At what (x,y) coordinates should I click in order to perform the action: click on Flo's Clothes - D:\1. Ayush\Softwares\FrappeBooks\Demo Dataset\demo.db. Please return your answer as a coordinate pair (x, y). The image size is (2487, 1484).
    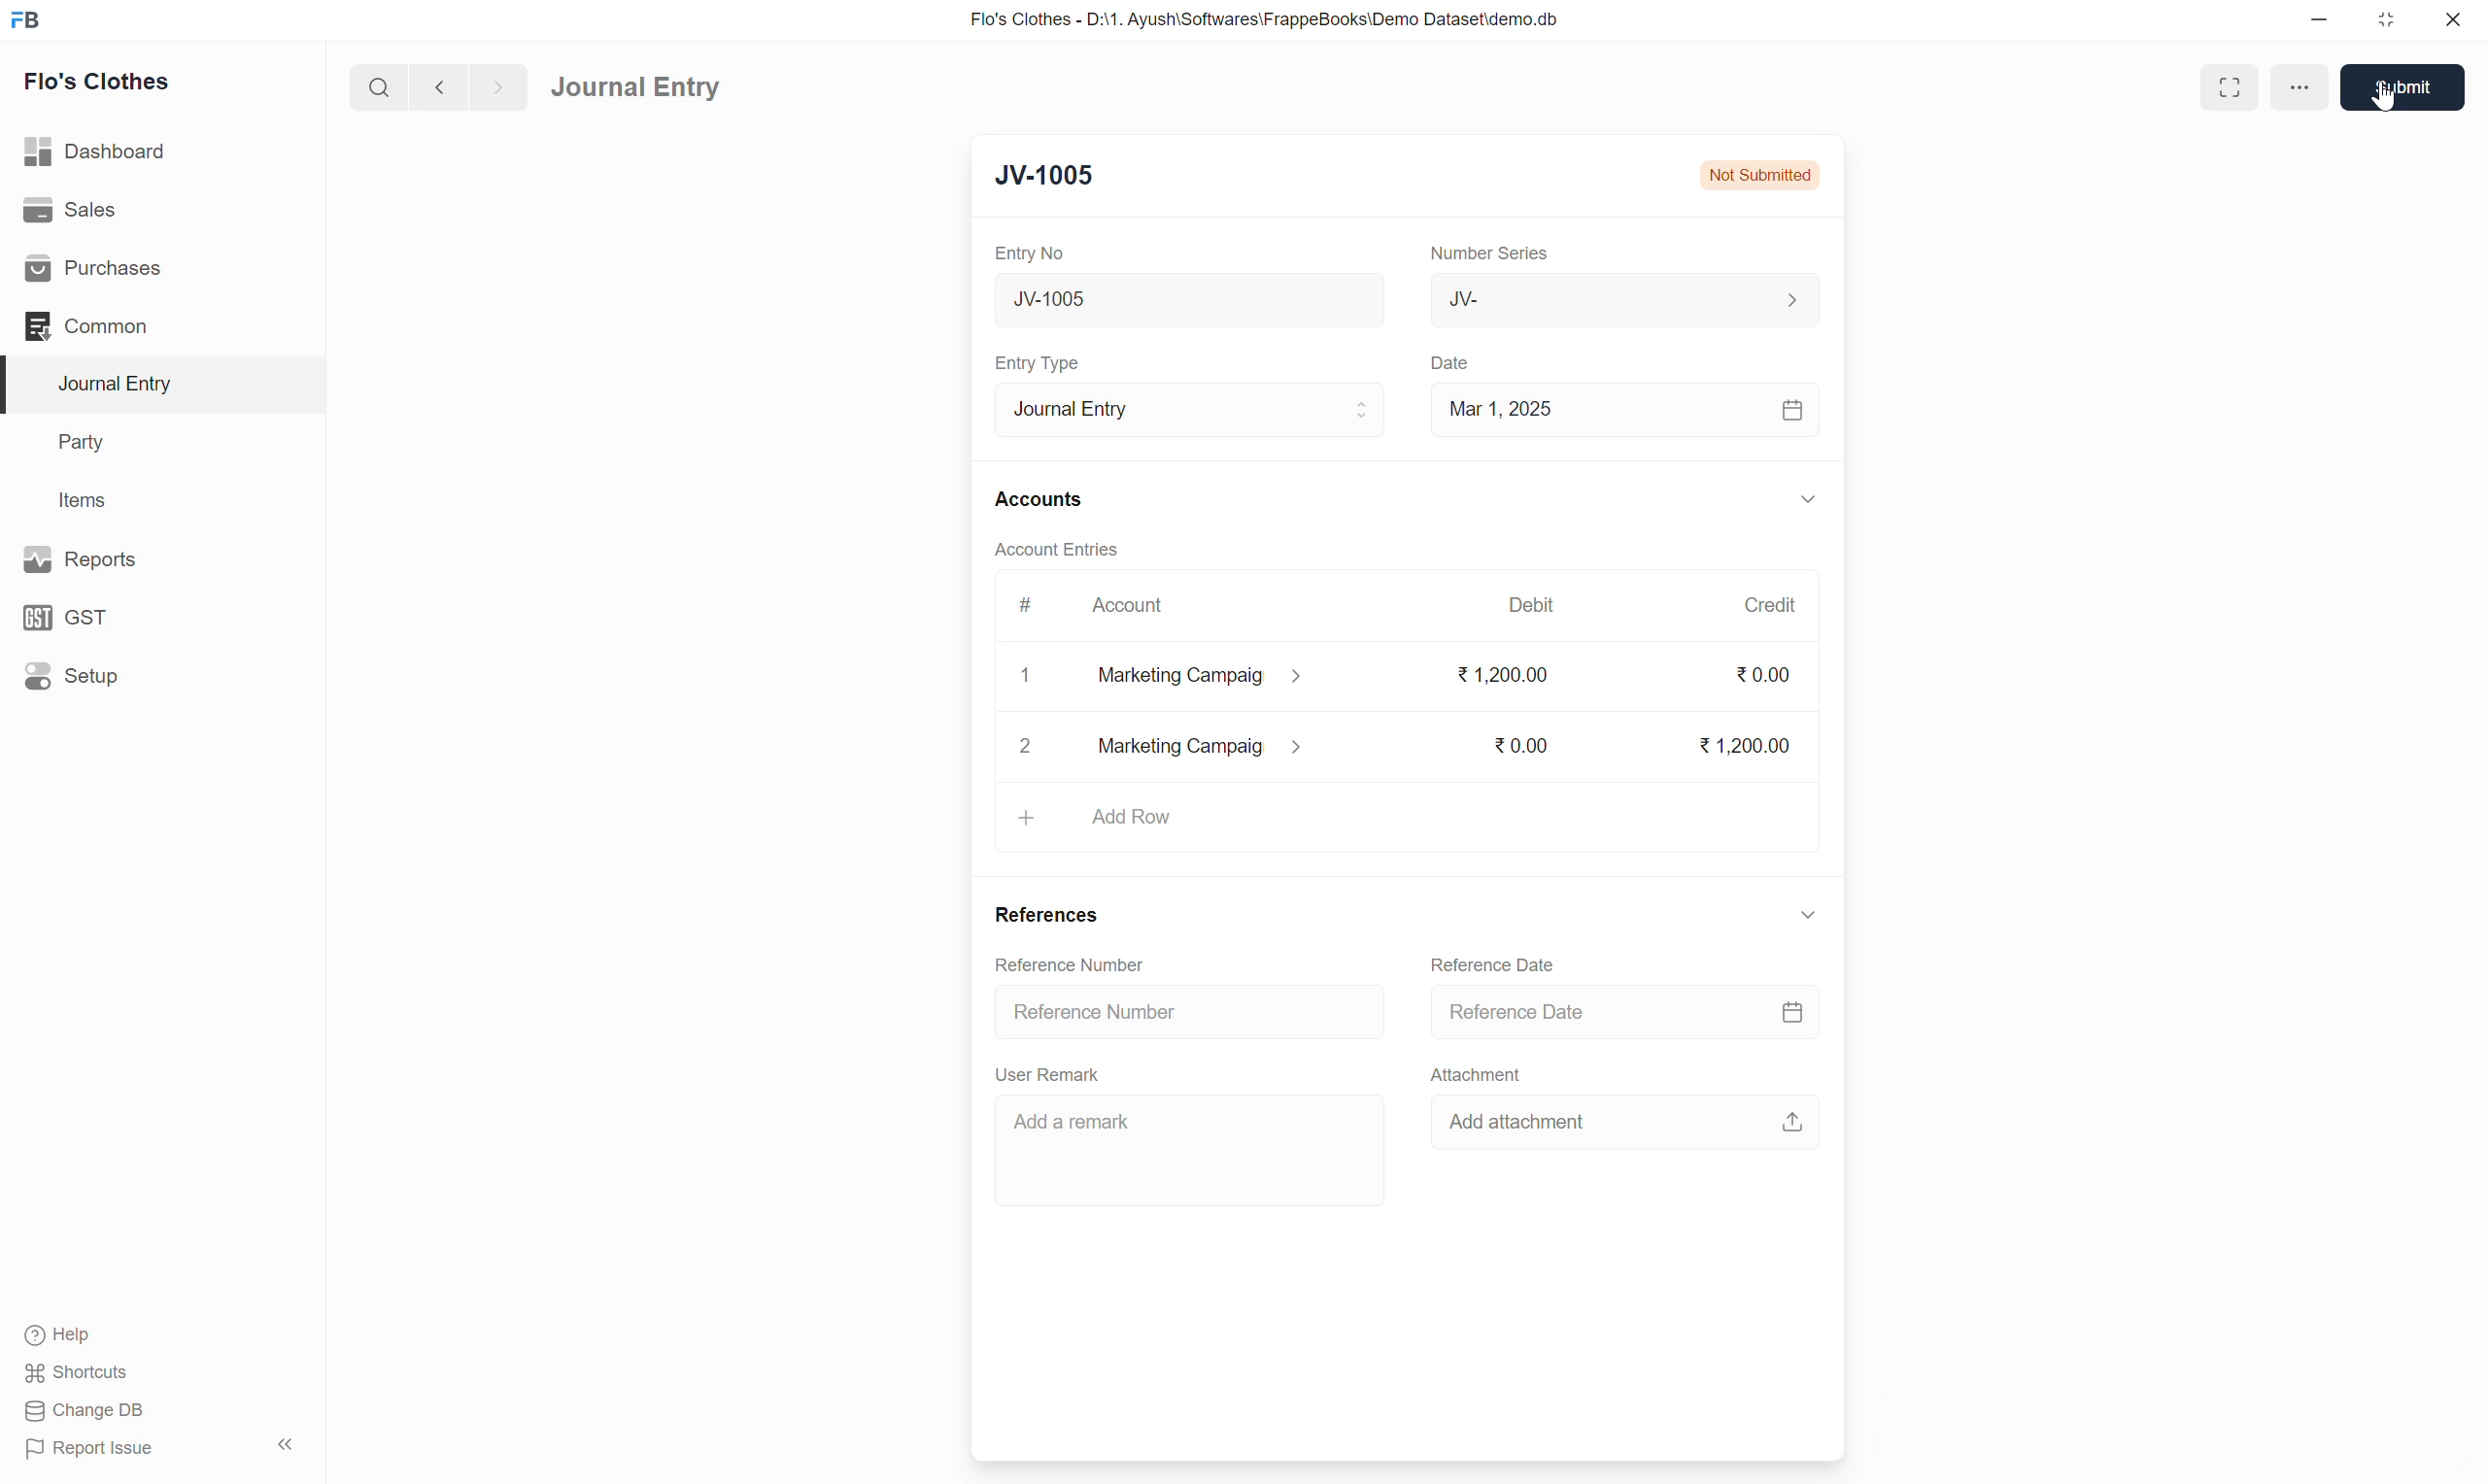
    Looking at the image, I should click on (1270, 18).